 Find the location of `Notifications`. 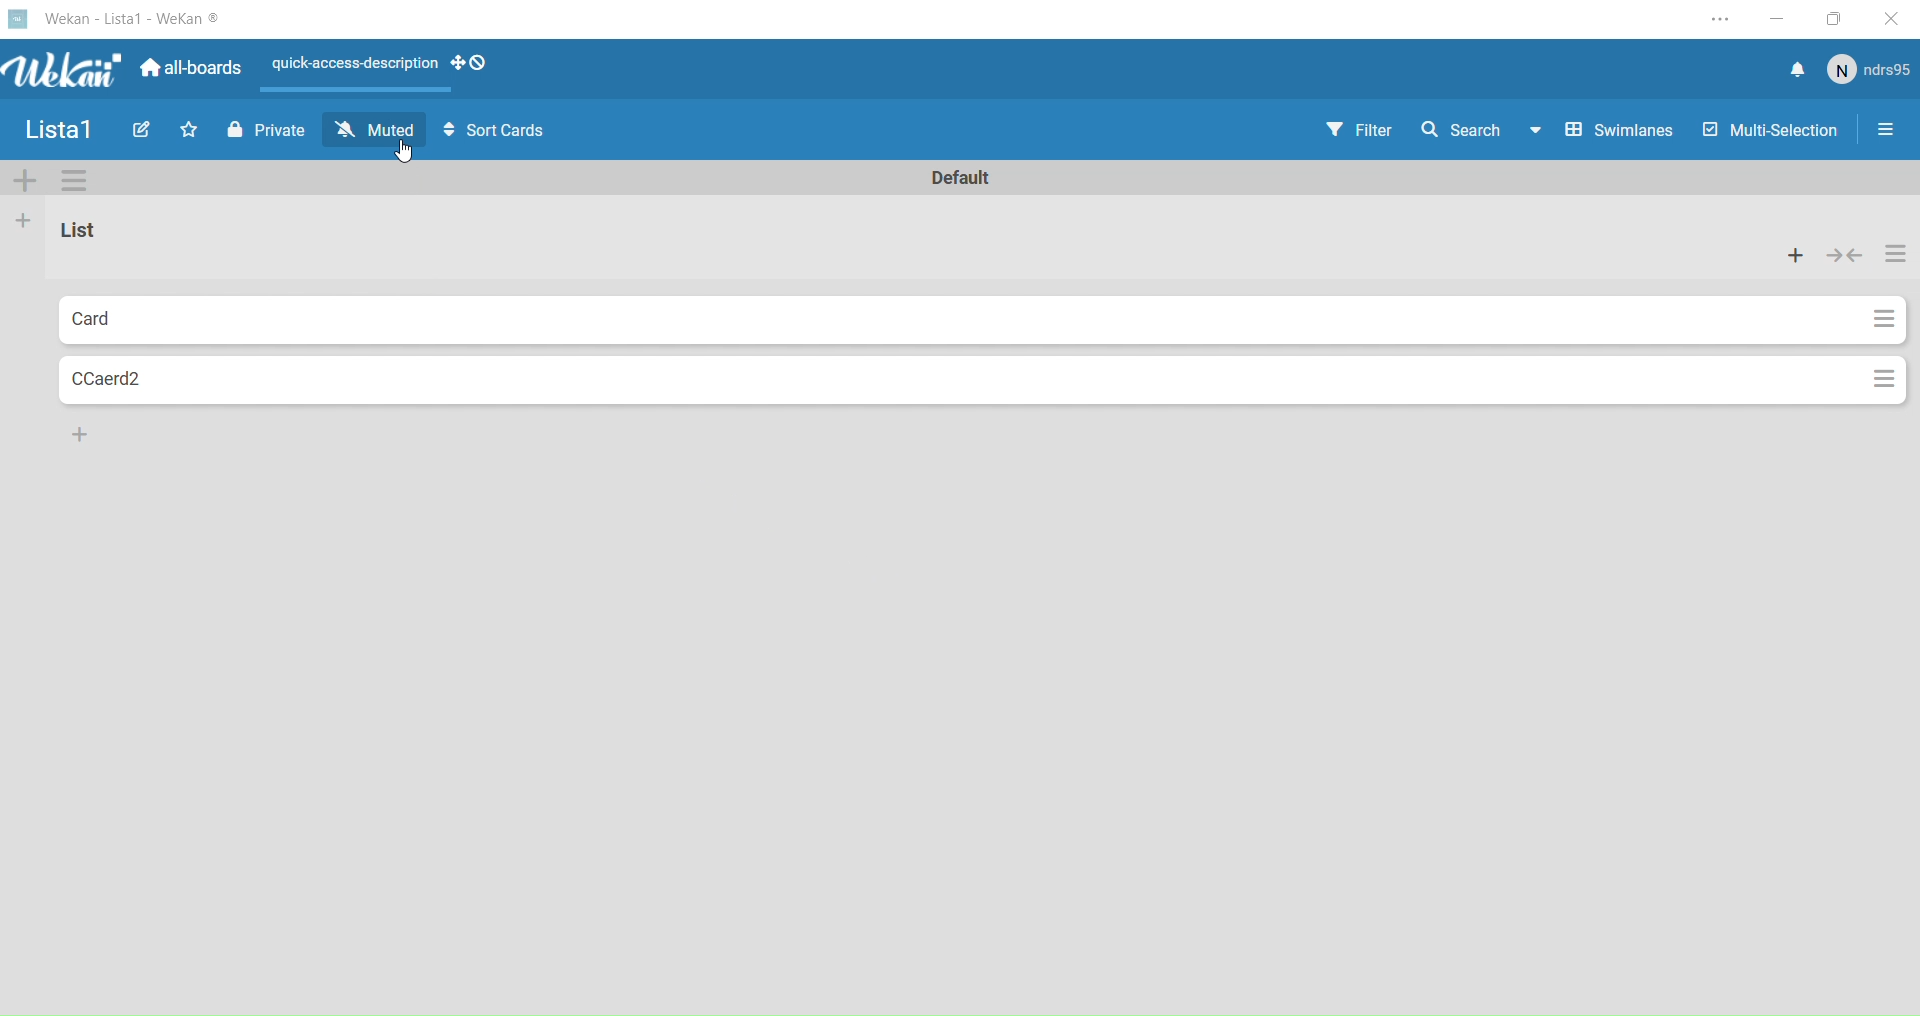

Notifications is located at coordinates (1793, 68).